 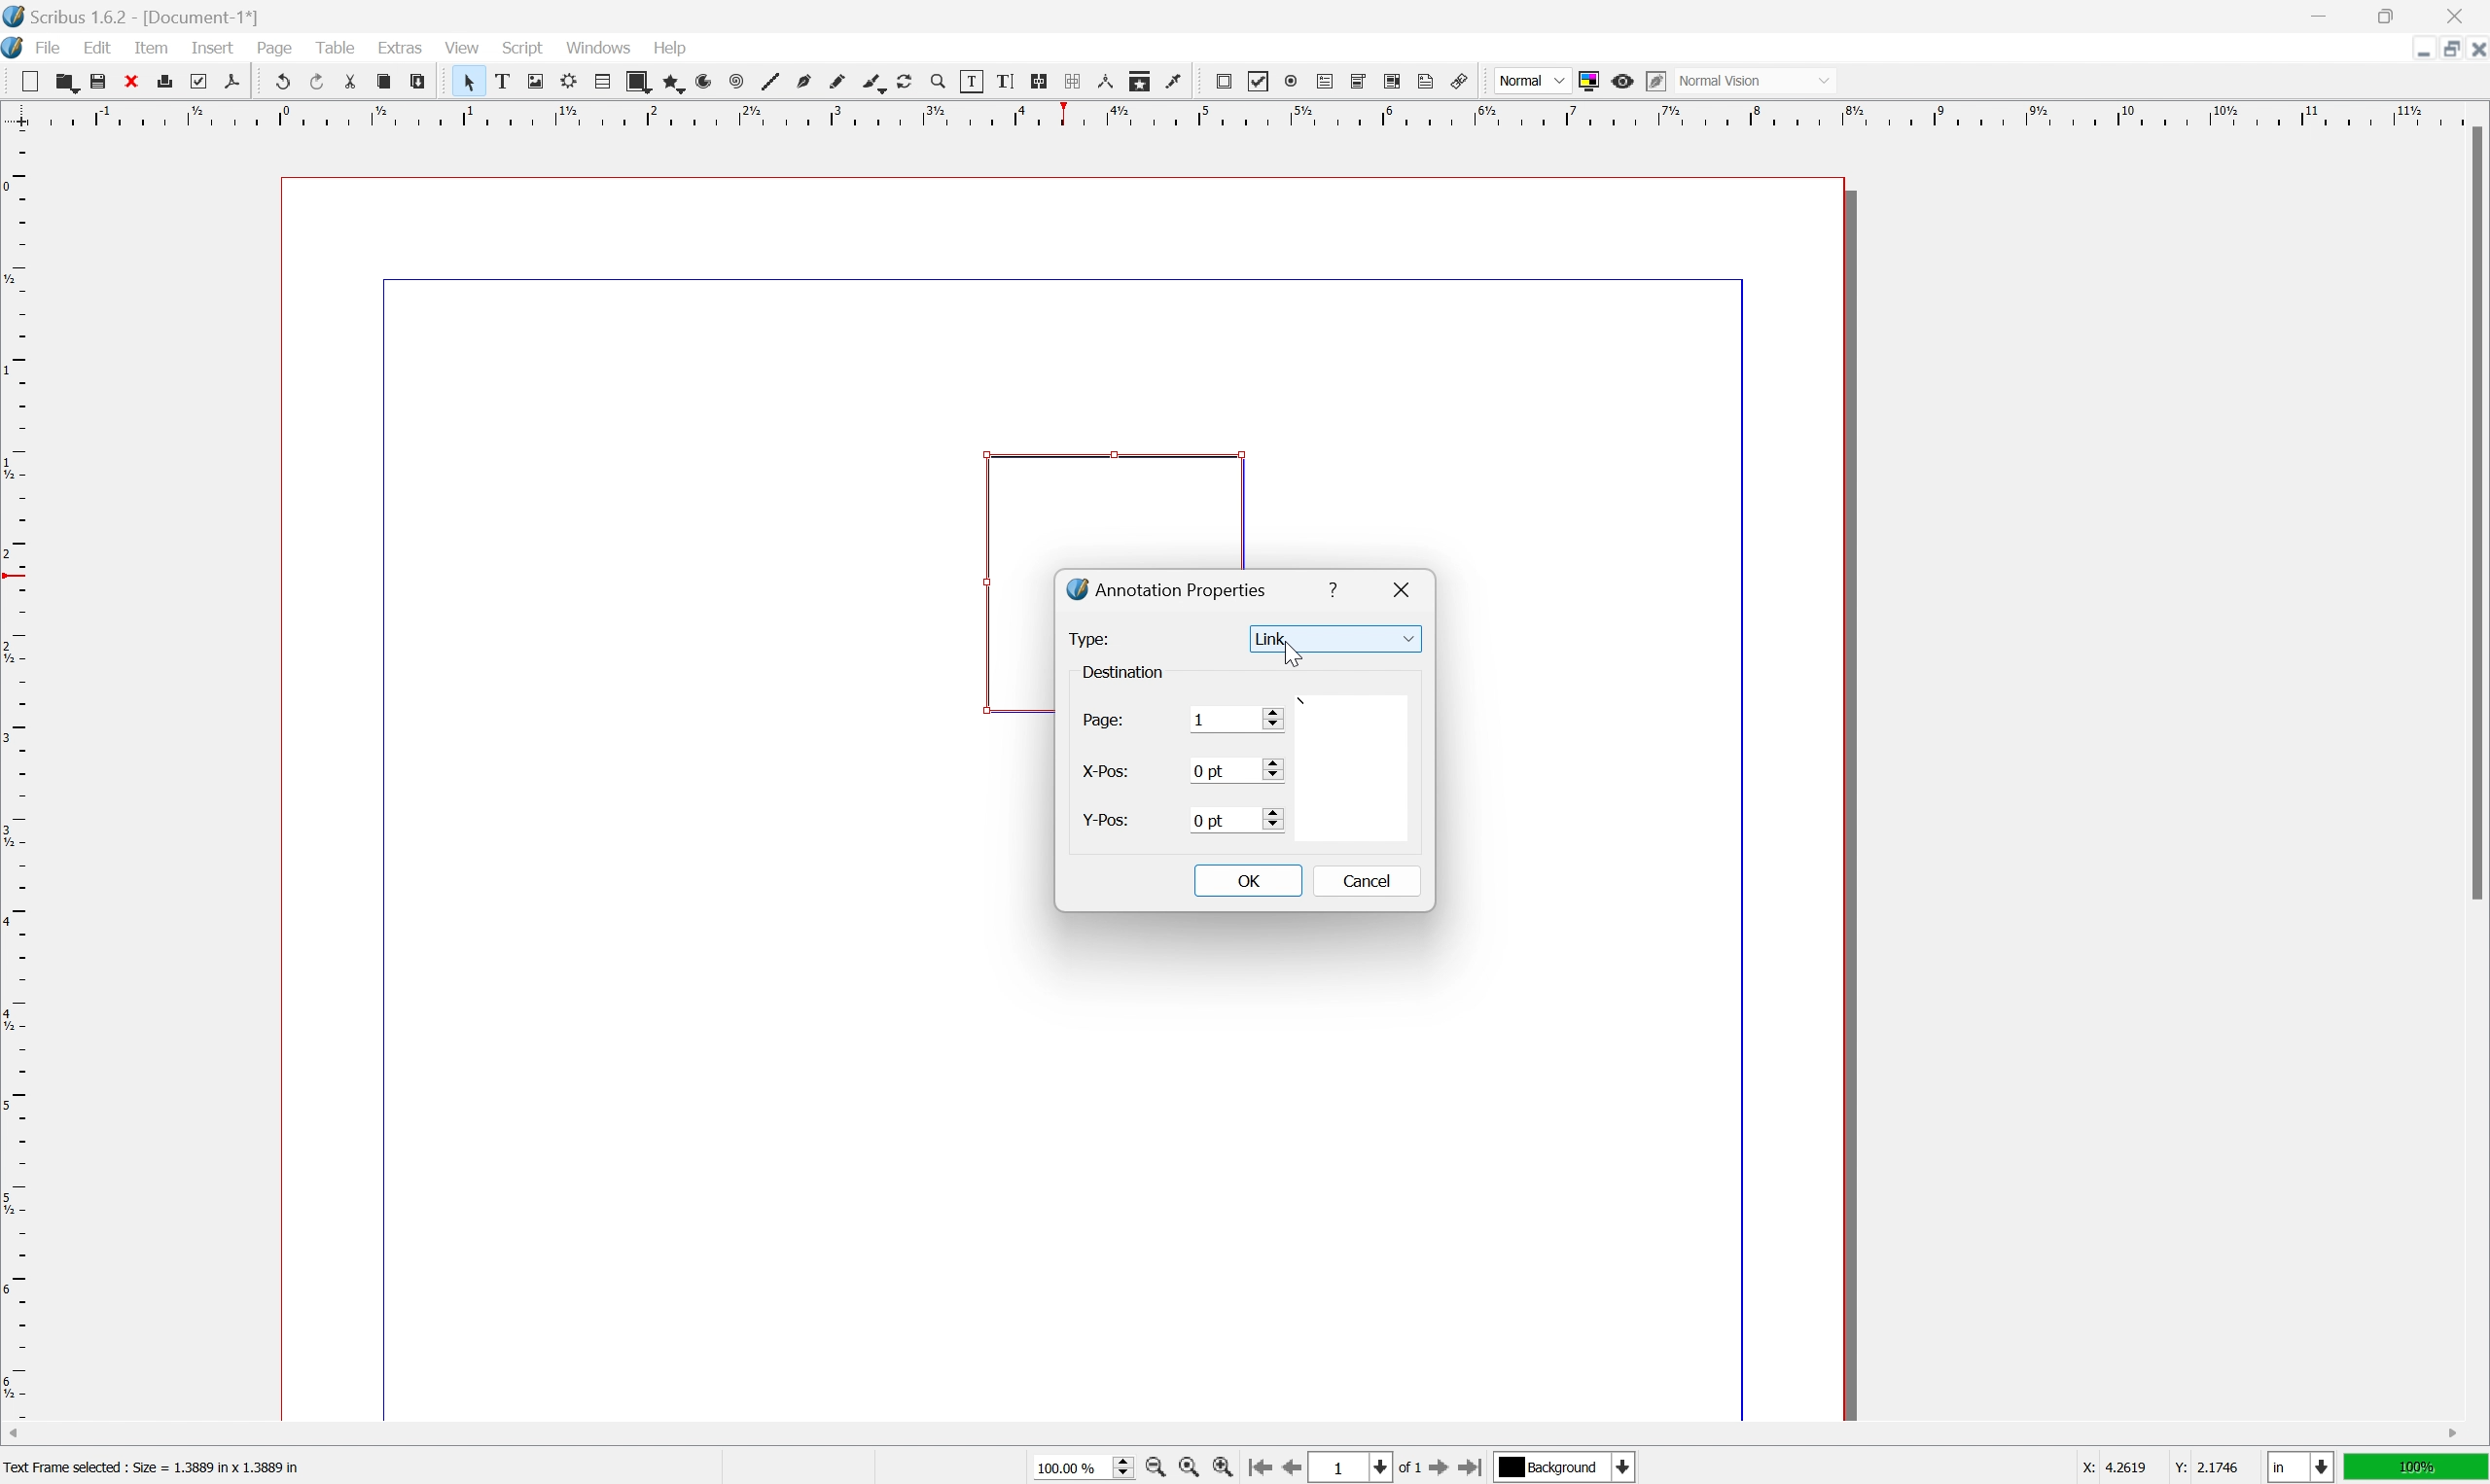 I want to click on text frame, so click(x=501, y=81).